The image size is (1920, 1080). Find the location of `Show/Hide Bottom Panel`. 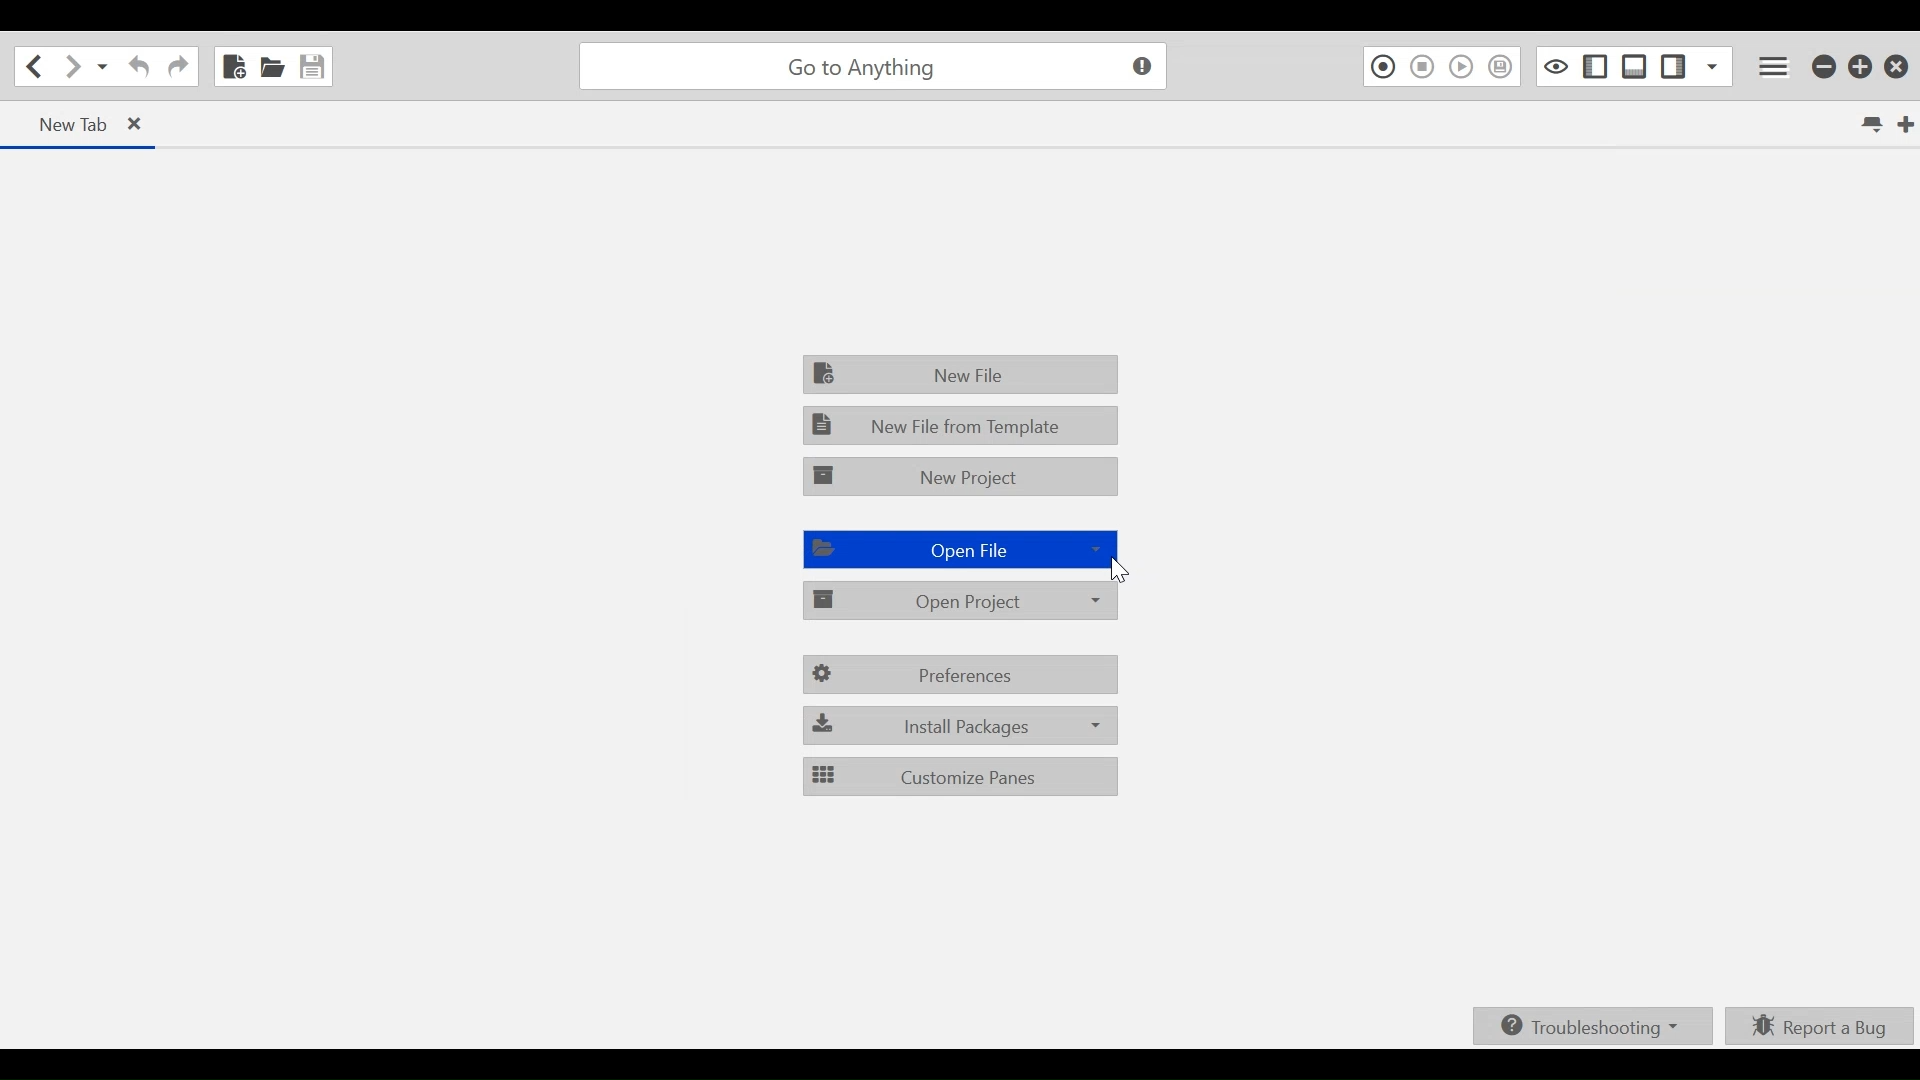

Show/Hide Bottom Panel is located at coordinates (1635, 64).